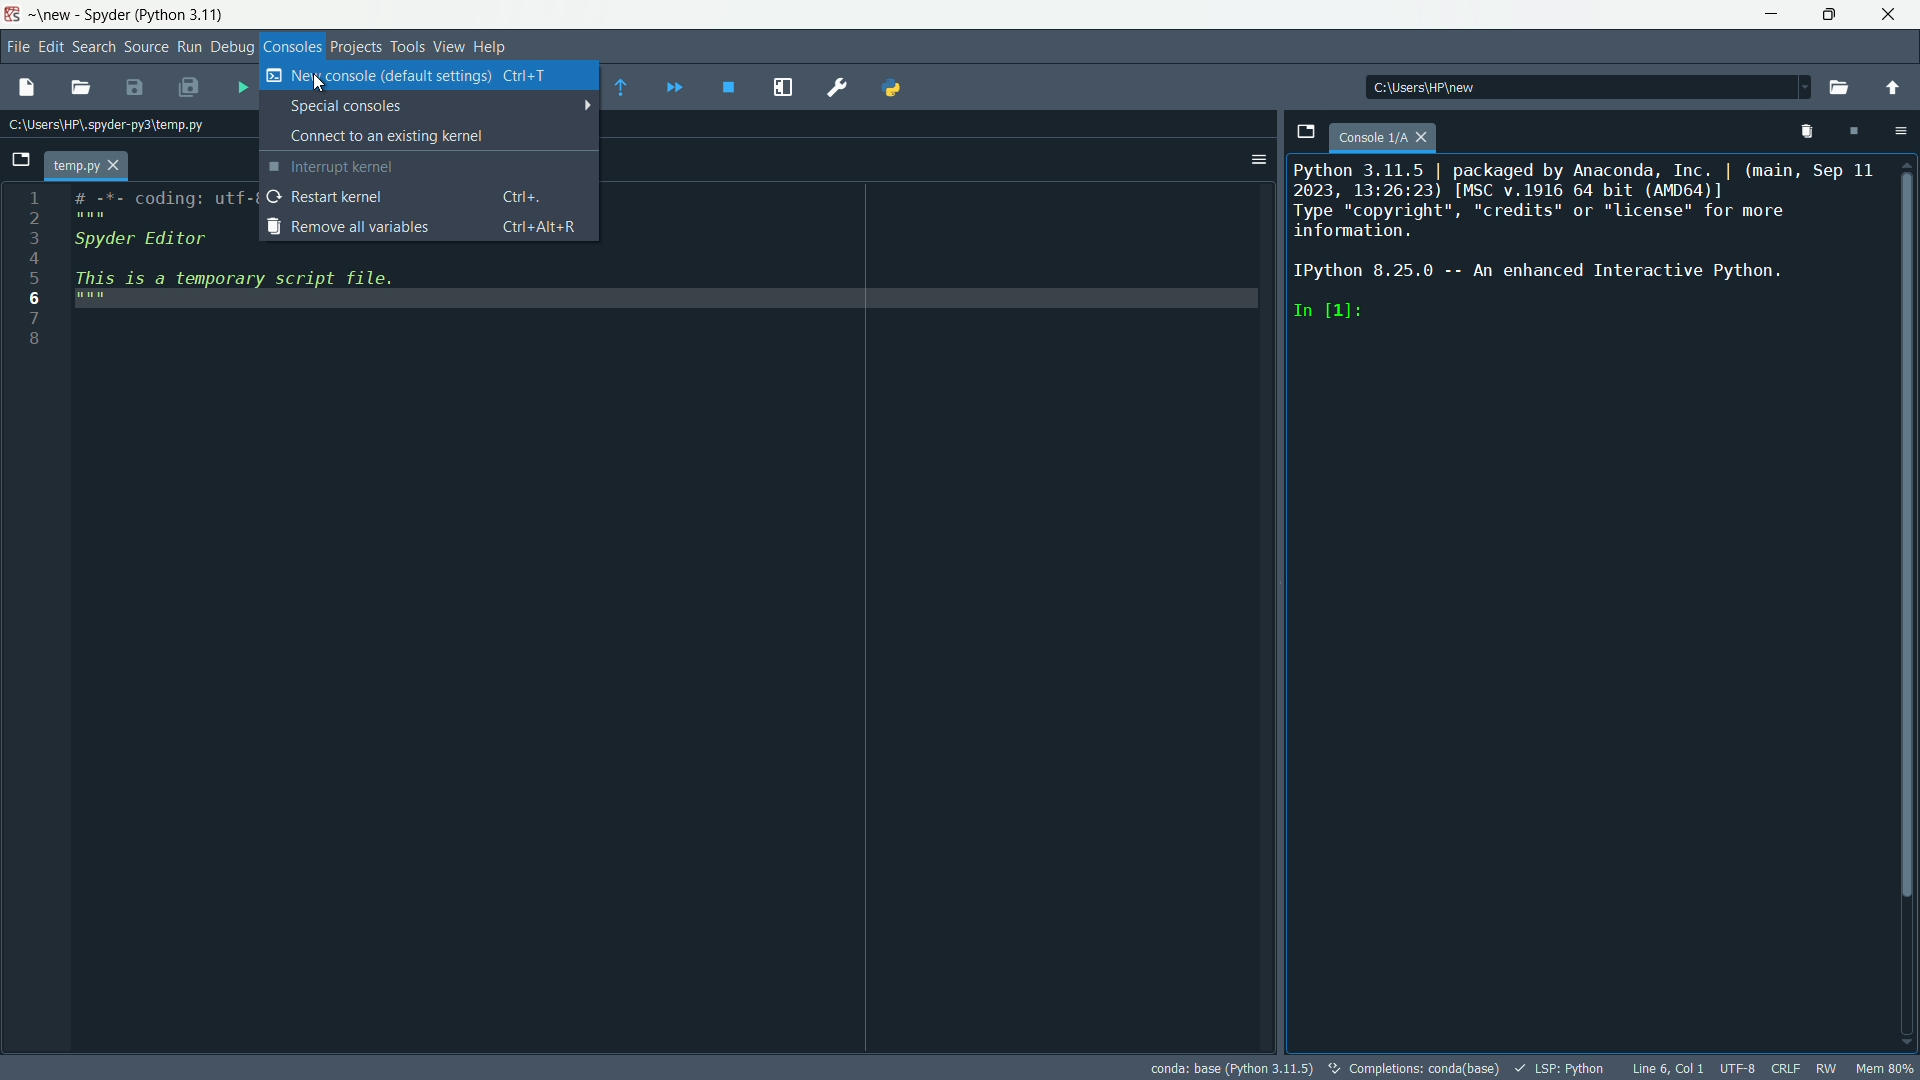 Image resolution: width=1920 pixels, height=1080 pixels. Describe the element at coordinates (95, 46) in the screenshot. I see `search menu` at that location.